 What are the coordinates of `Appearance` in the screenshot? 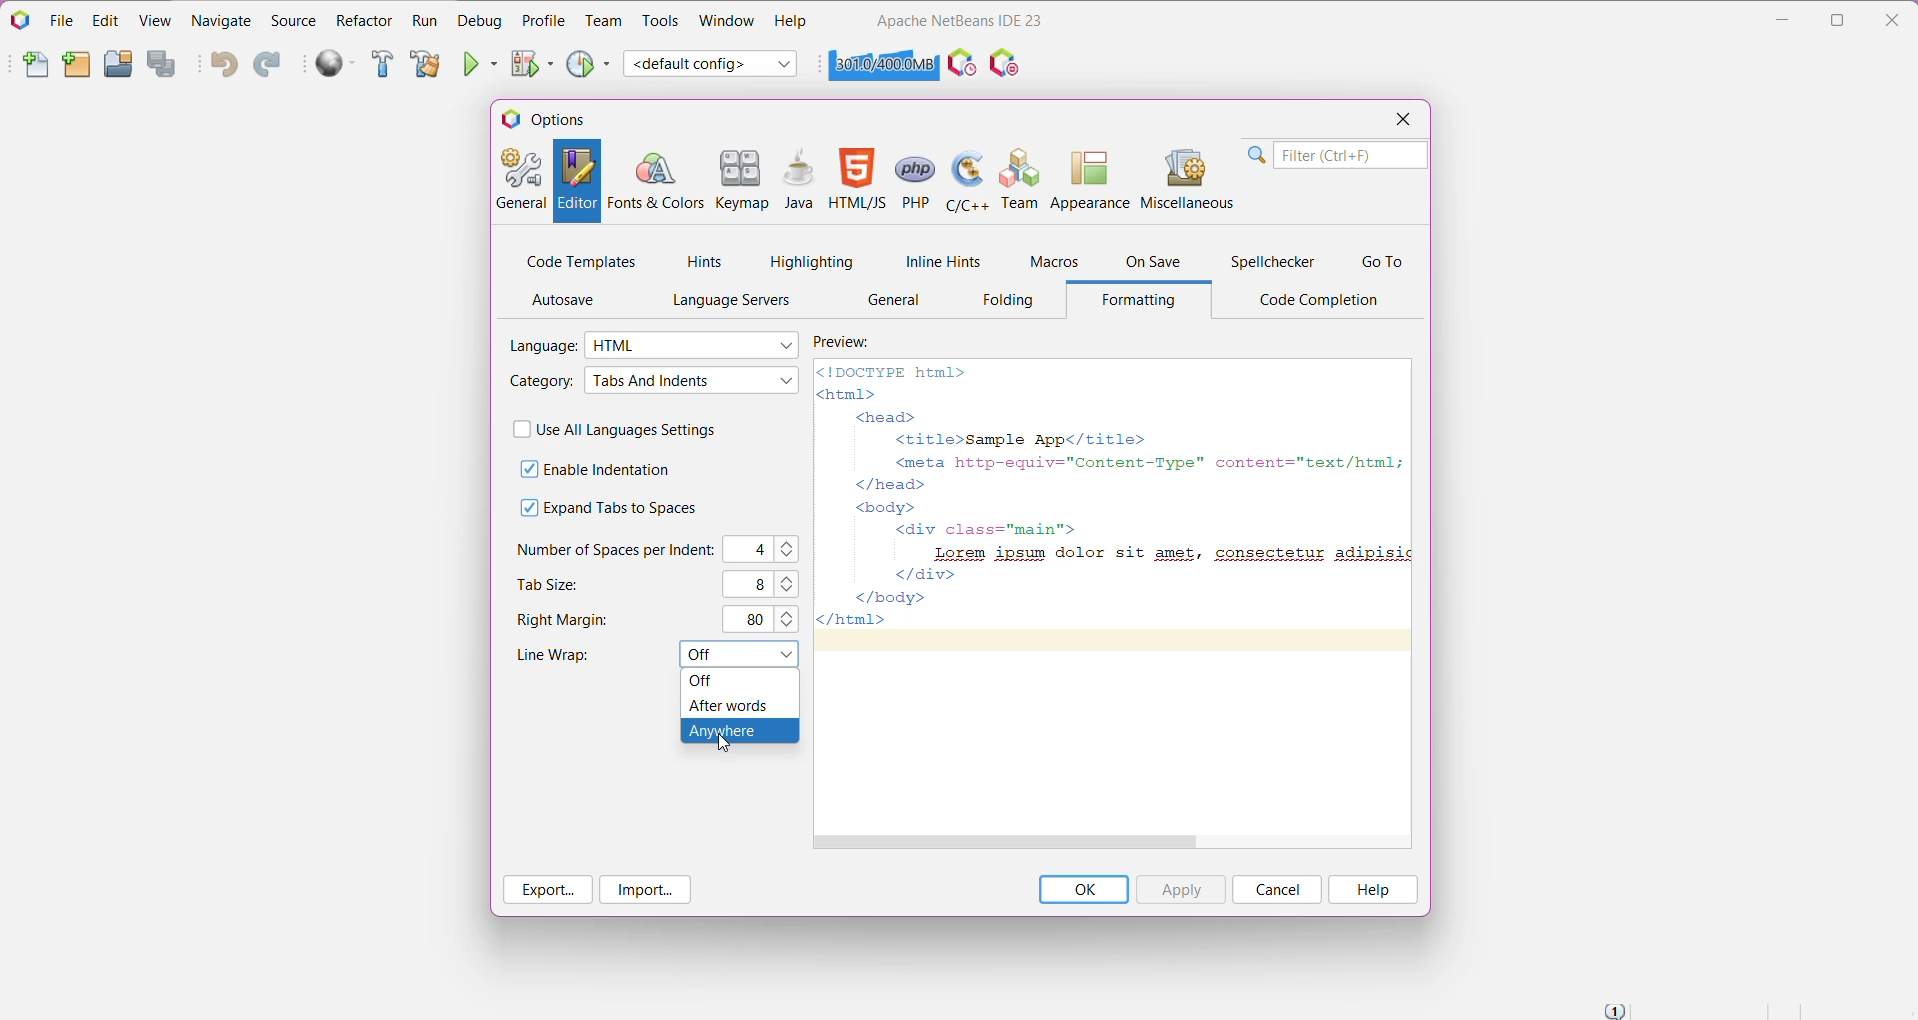 It's located at (1089, 177).